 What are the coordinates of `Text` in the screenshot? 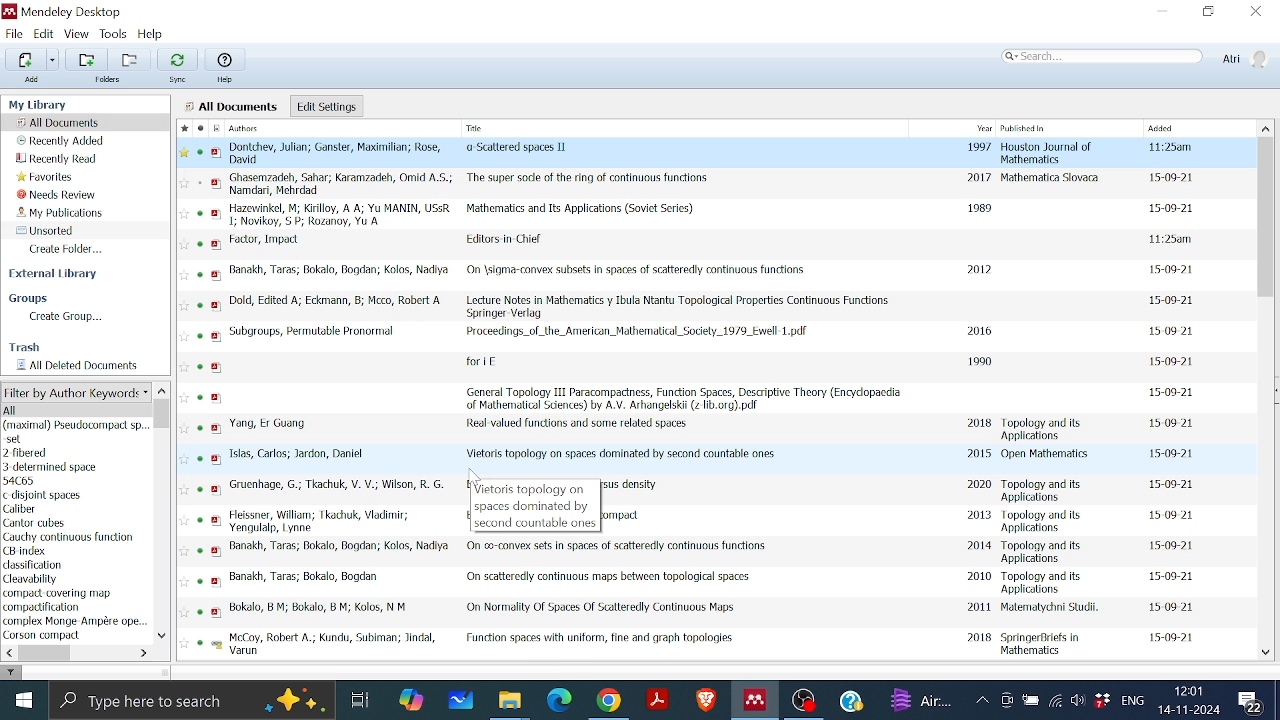 It's located at (536, 506).